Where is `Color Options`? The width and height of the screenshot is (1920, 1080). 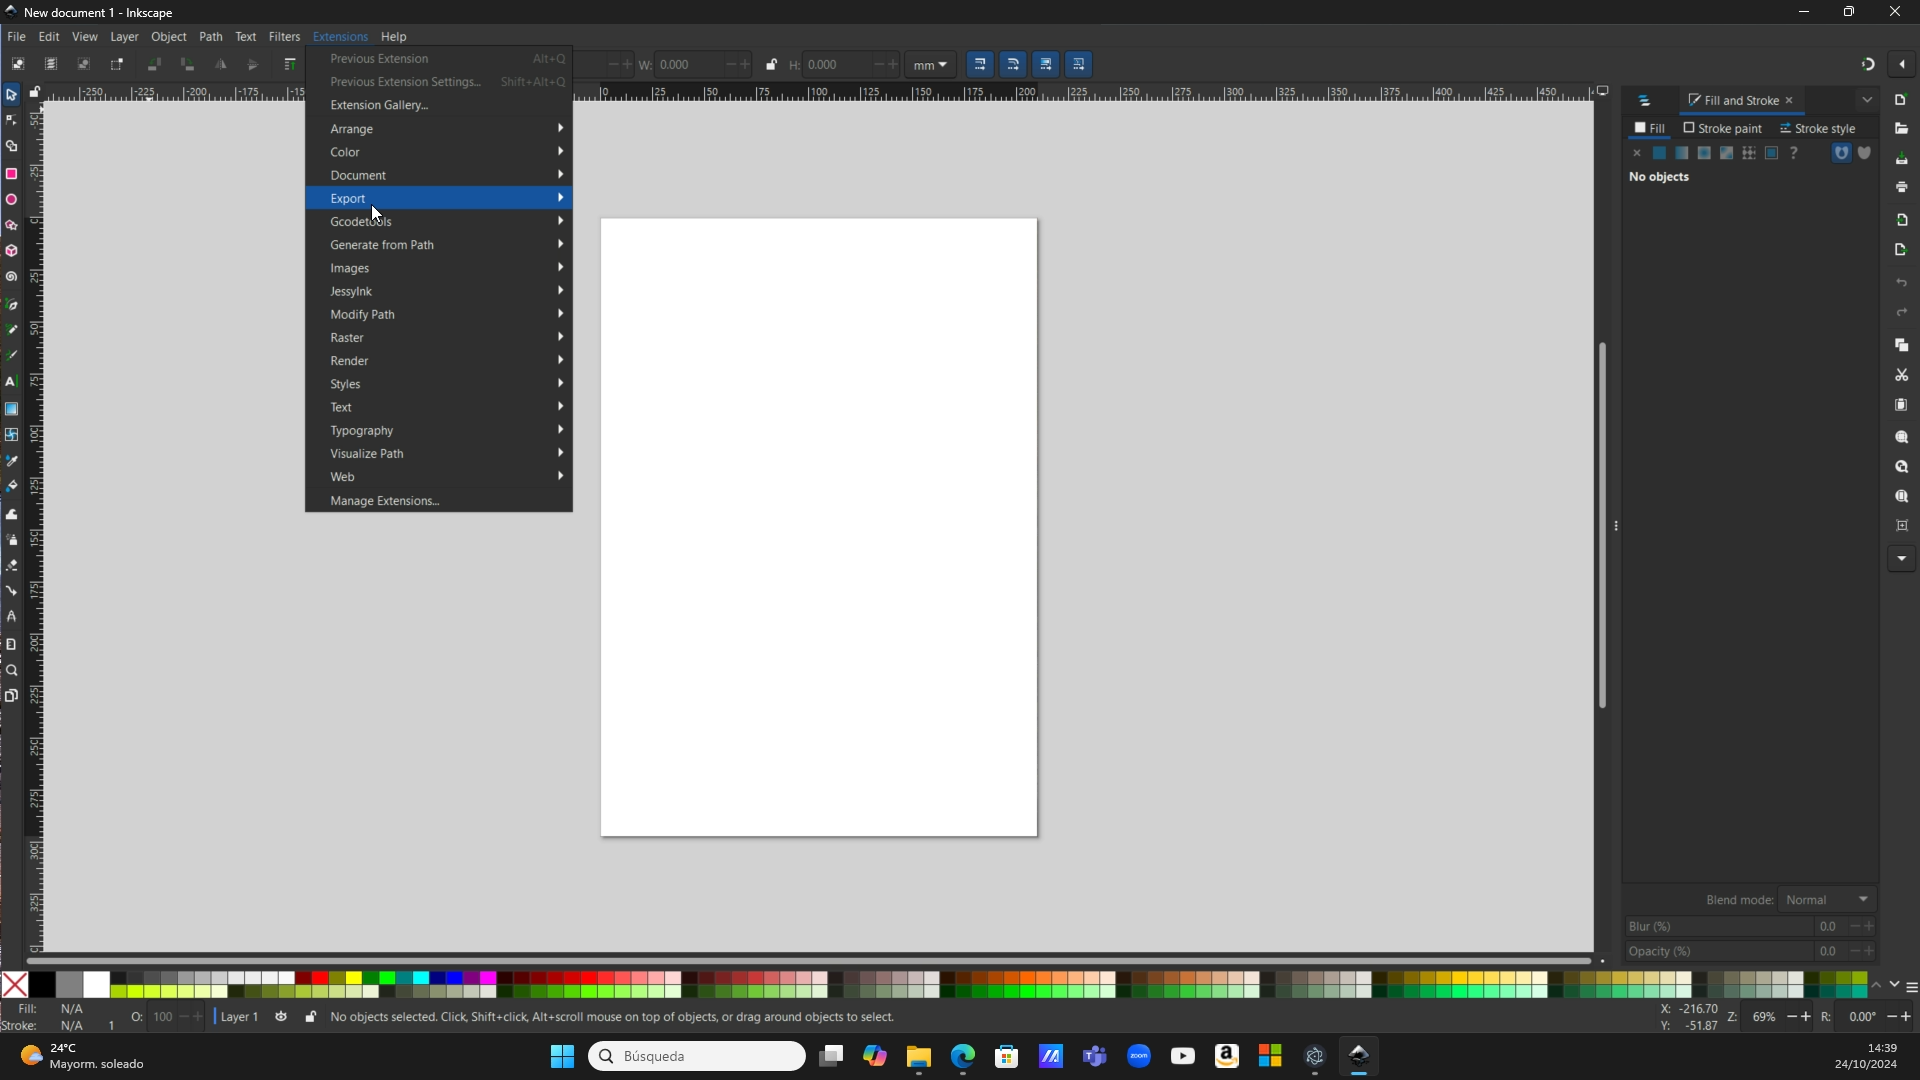
Color Options is located at coordinates (1750, 924).